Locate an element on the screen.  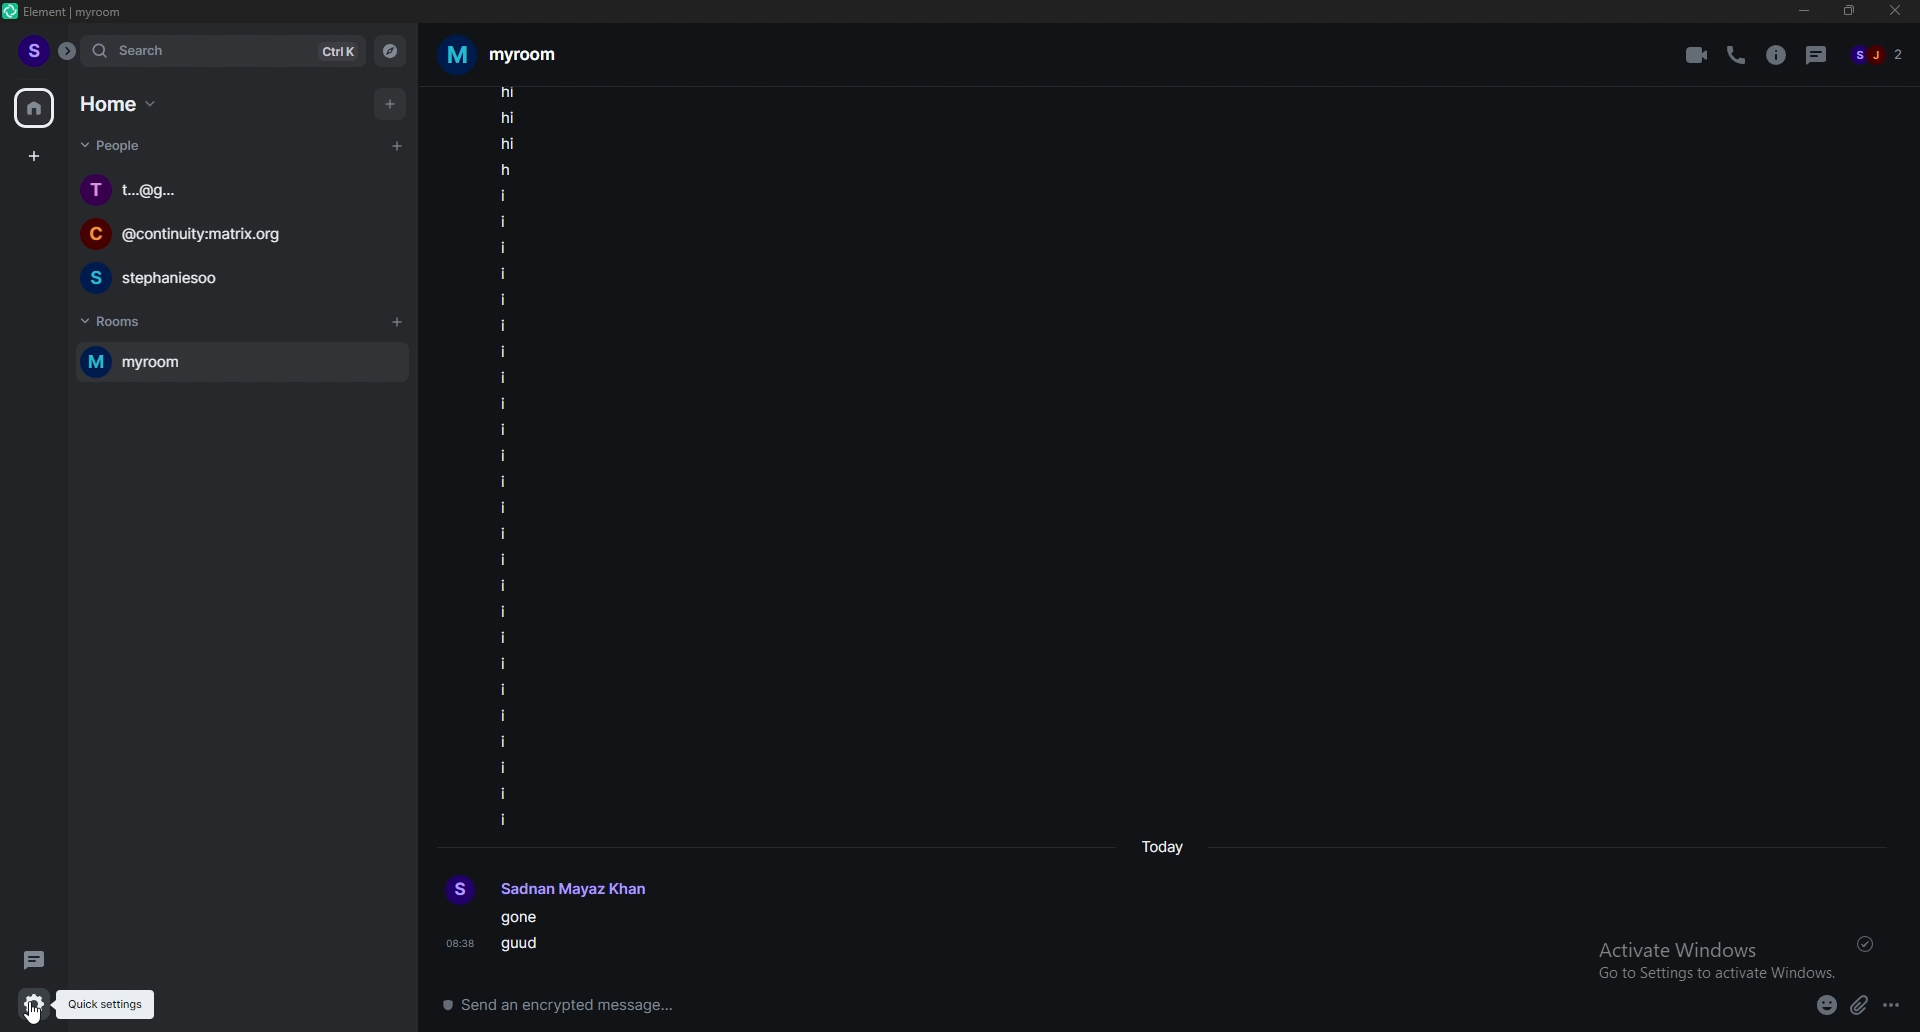
threads is located at coordinates (1817, 55).